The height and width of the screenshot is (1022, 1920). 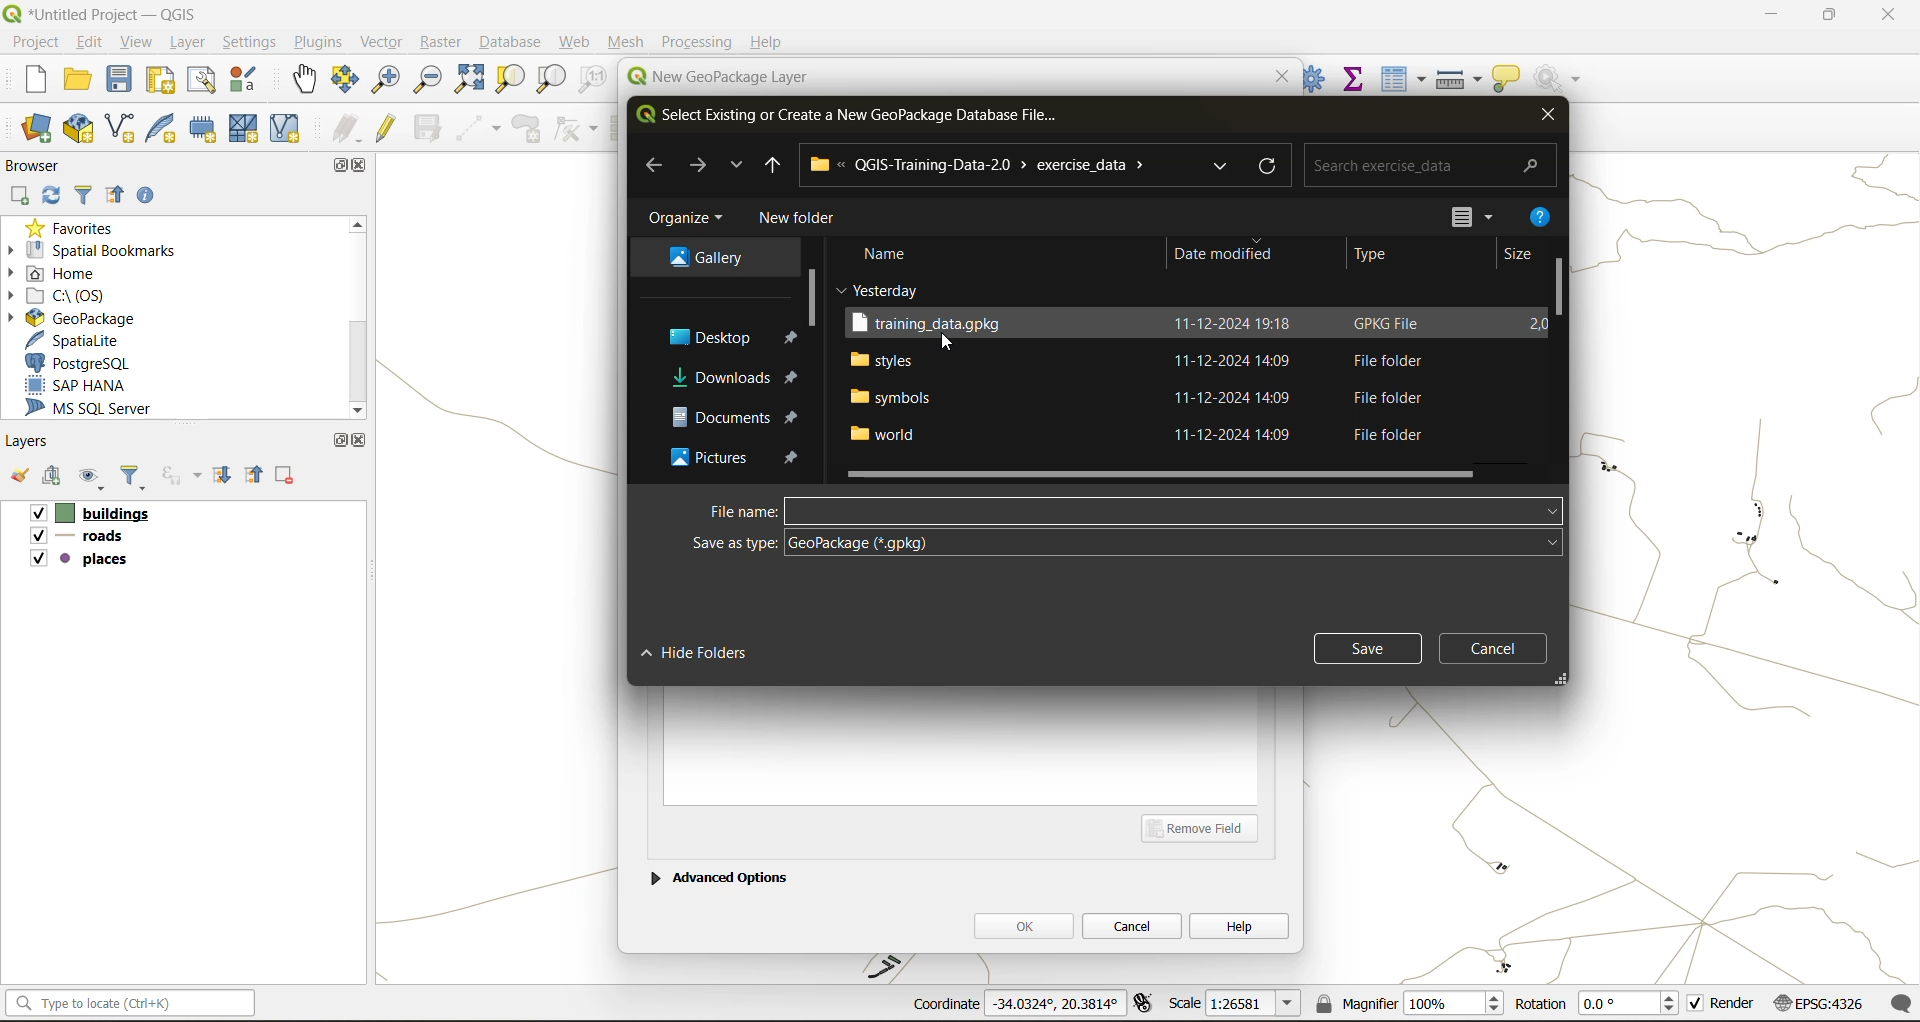 What do you see at coordinates (1425, 163) in the screenshot?
I see `search exercise data` at bounding box center [1425, 163].